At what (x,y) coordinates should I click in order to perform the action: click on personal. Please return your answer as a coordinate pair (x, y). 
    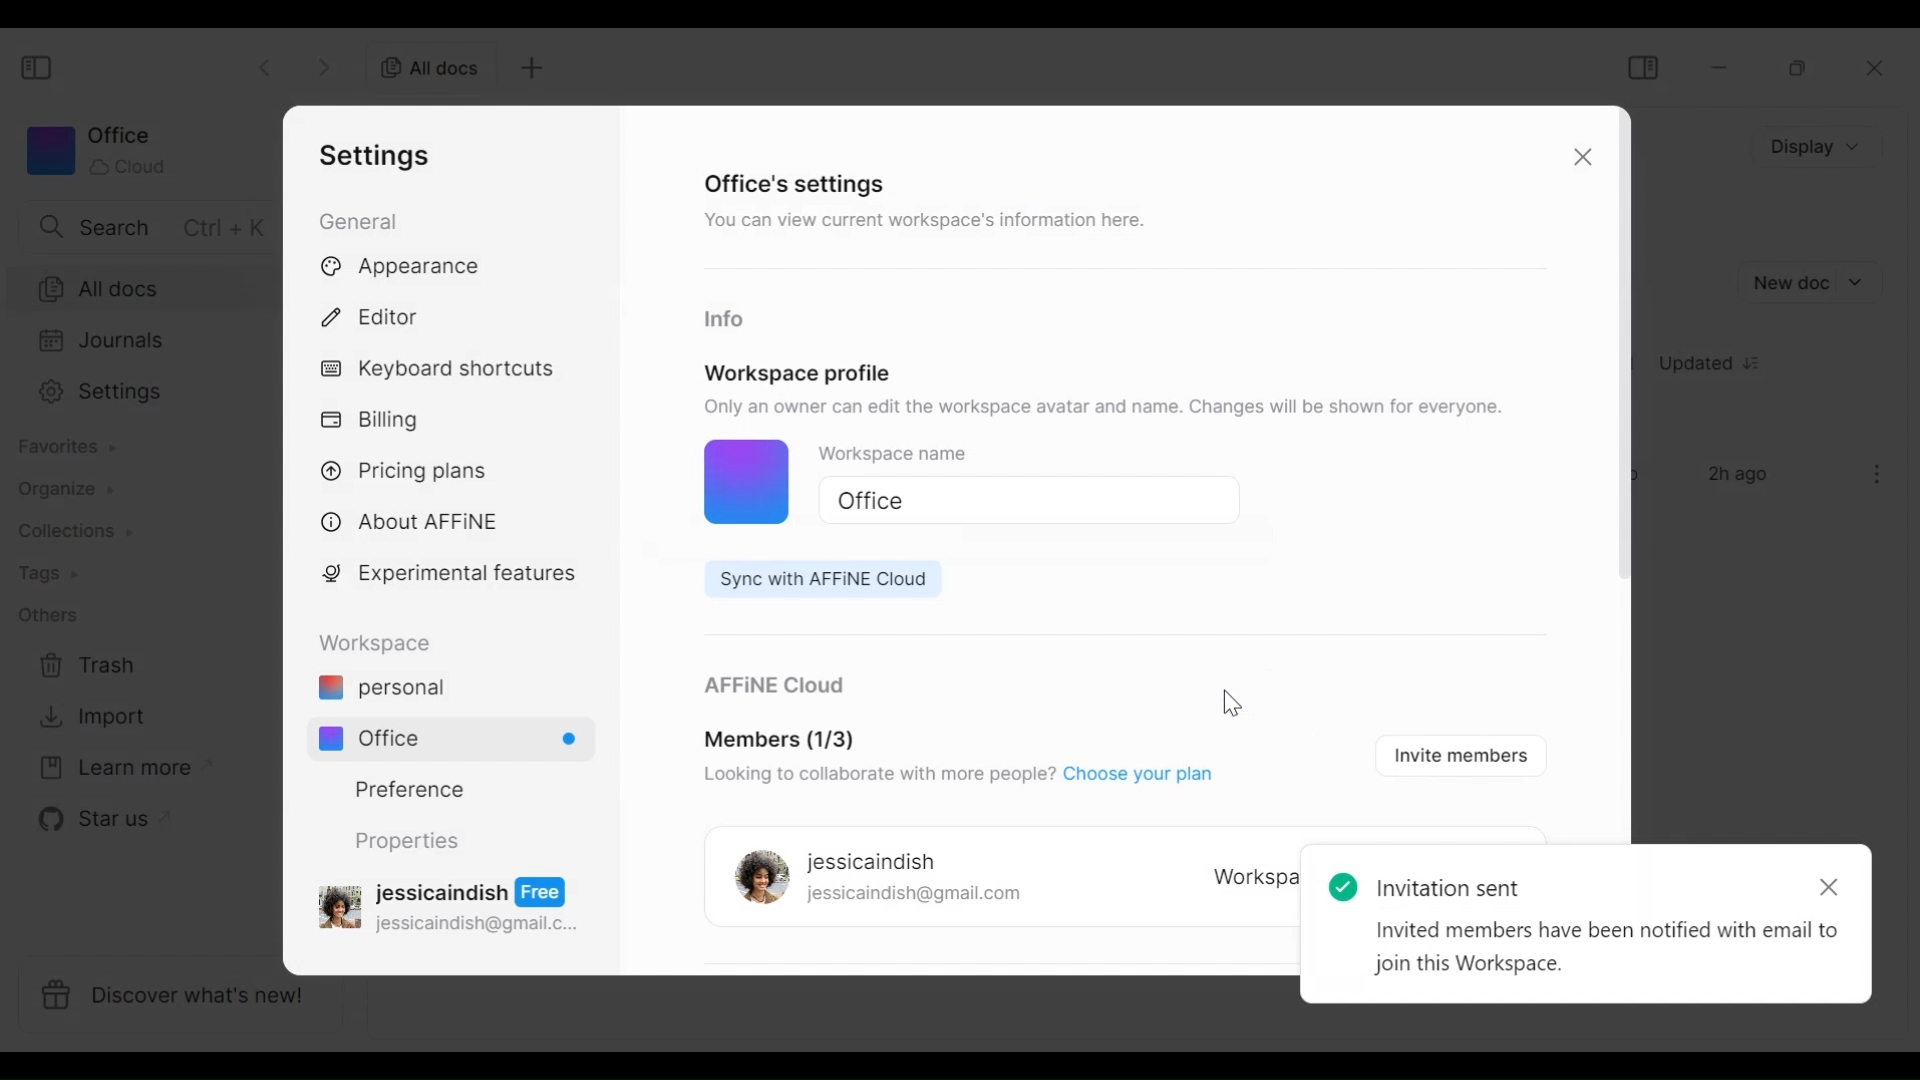
    Looking at the image, I should click on (381, 690).